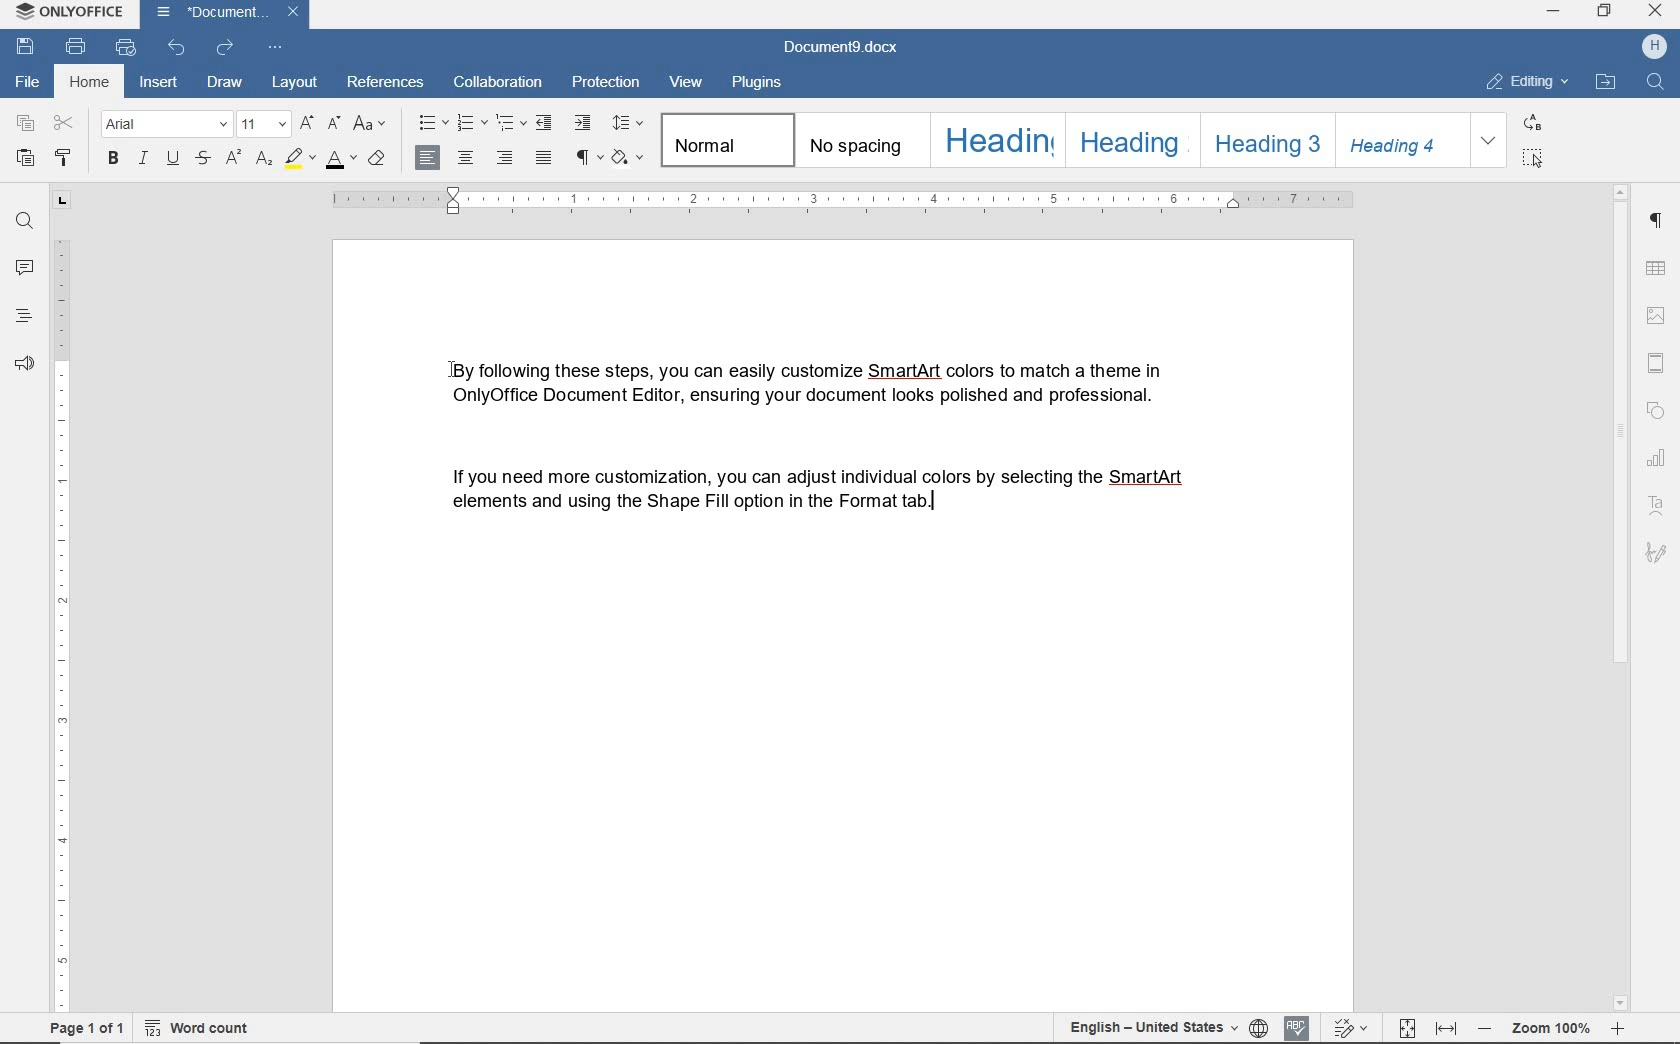 This screenshot has width=1680, height=1044. I want to click on insert, so click(160, 83).